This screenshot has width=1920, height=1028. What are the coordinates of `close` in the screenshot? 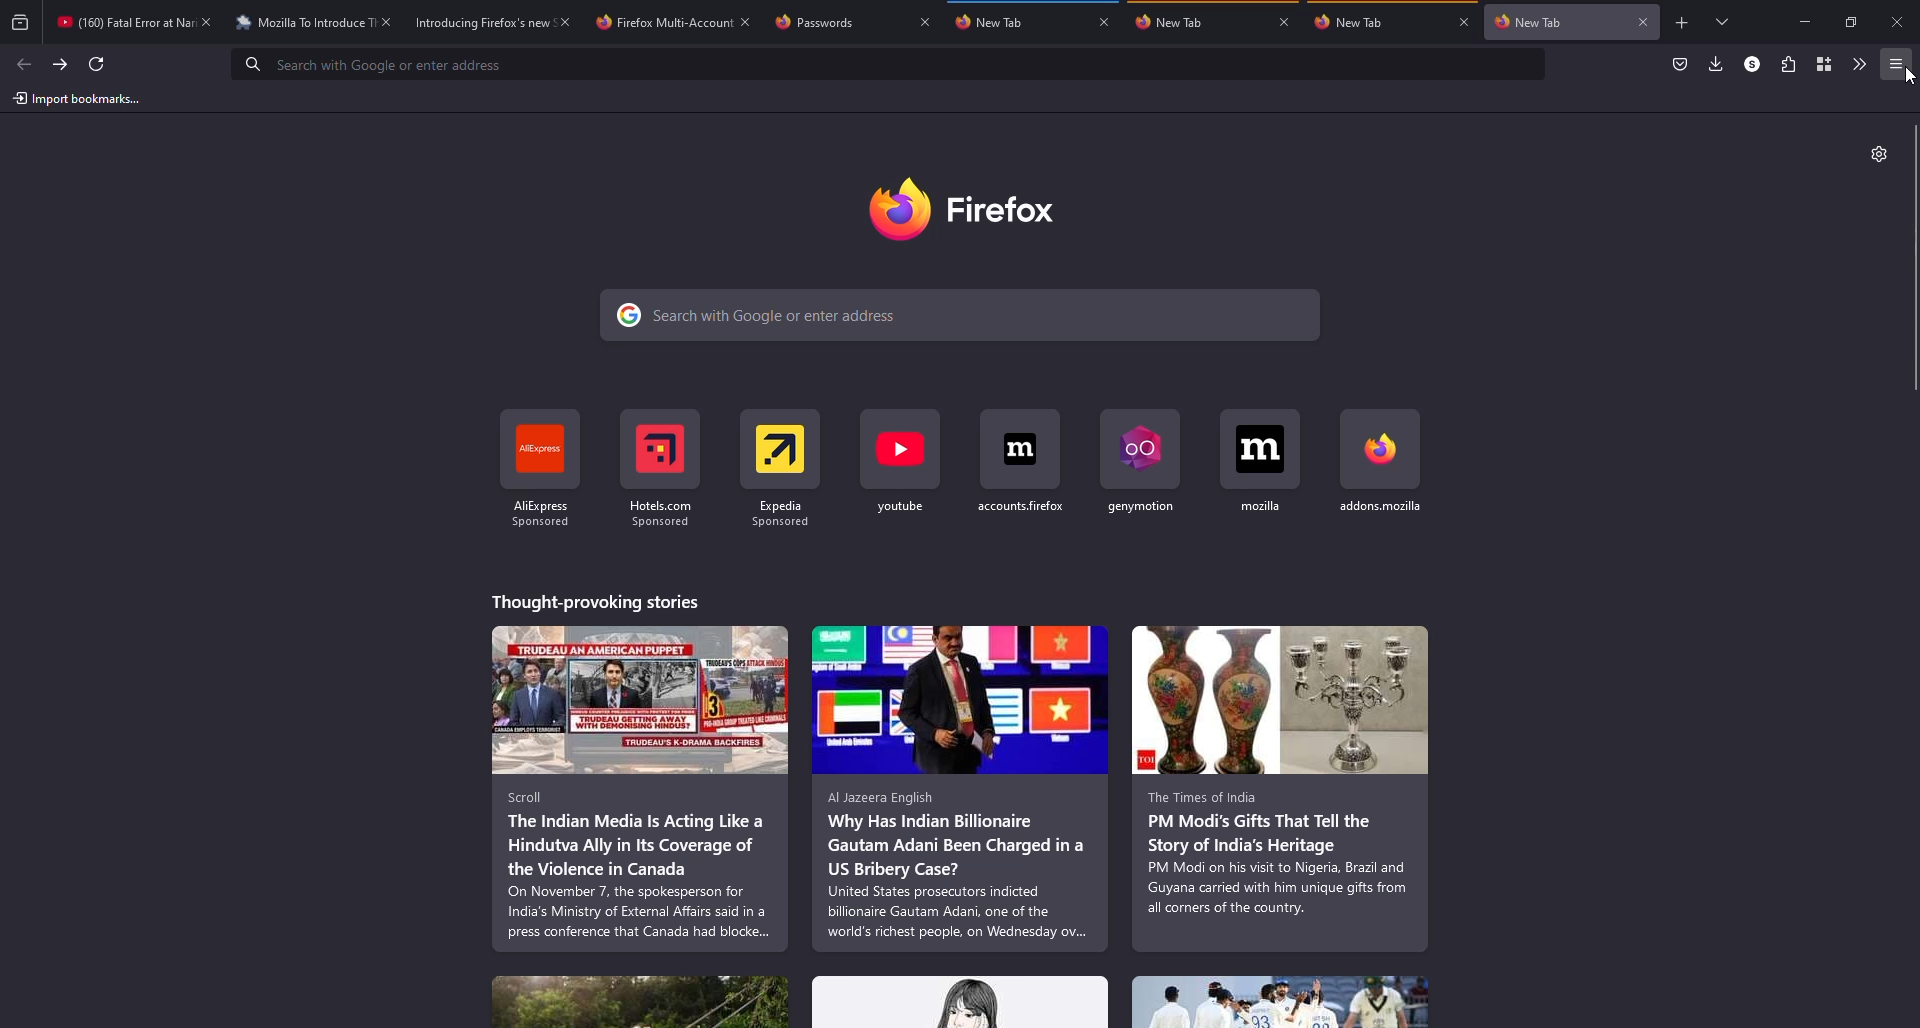 It's located at (1462, 23).